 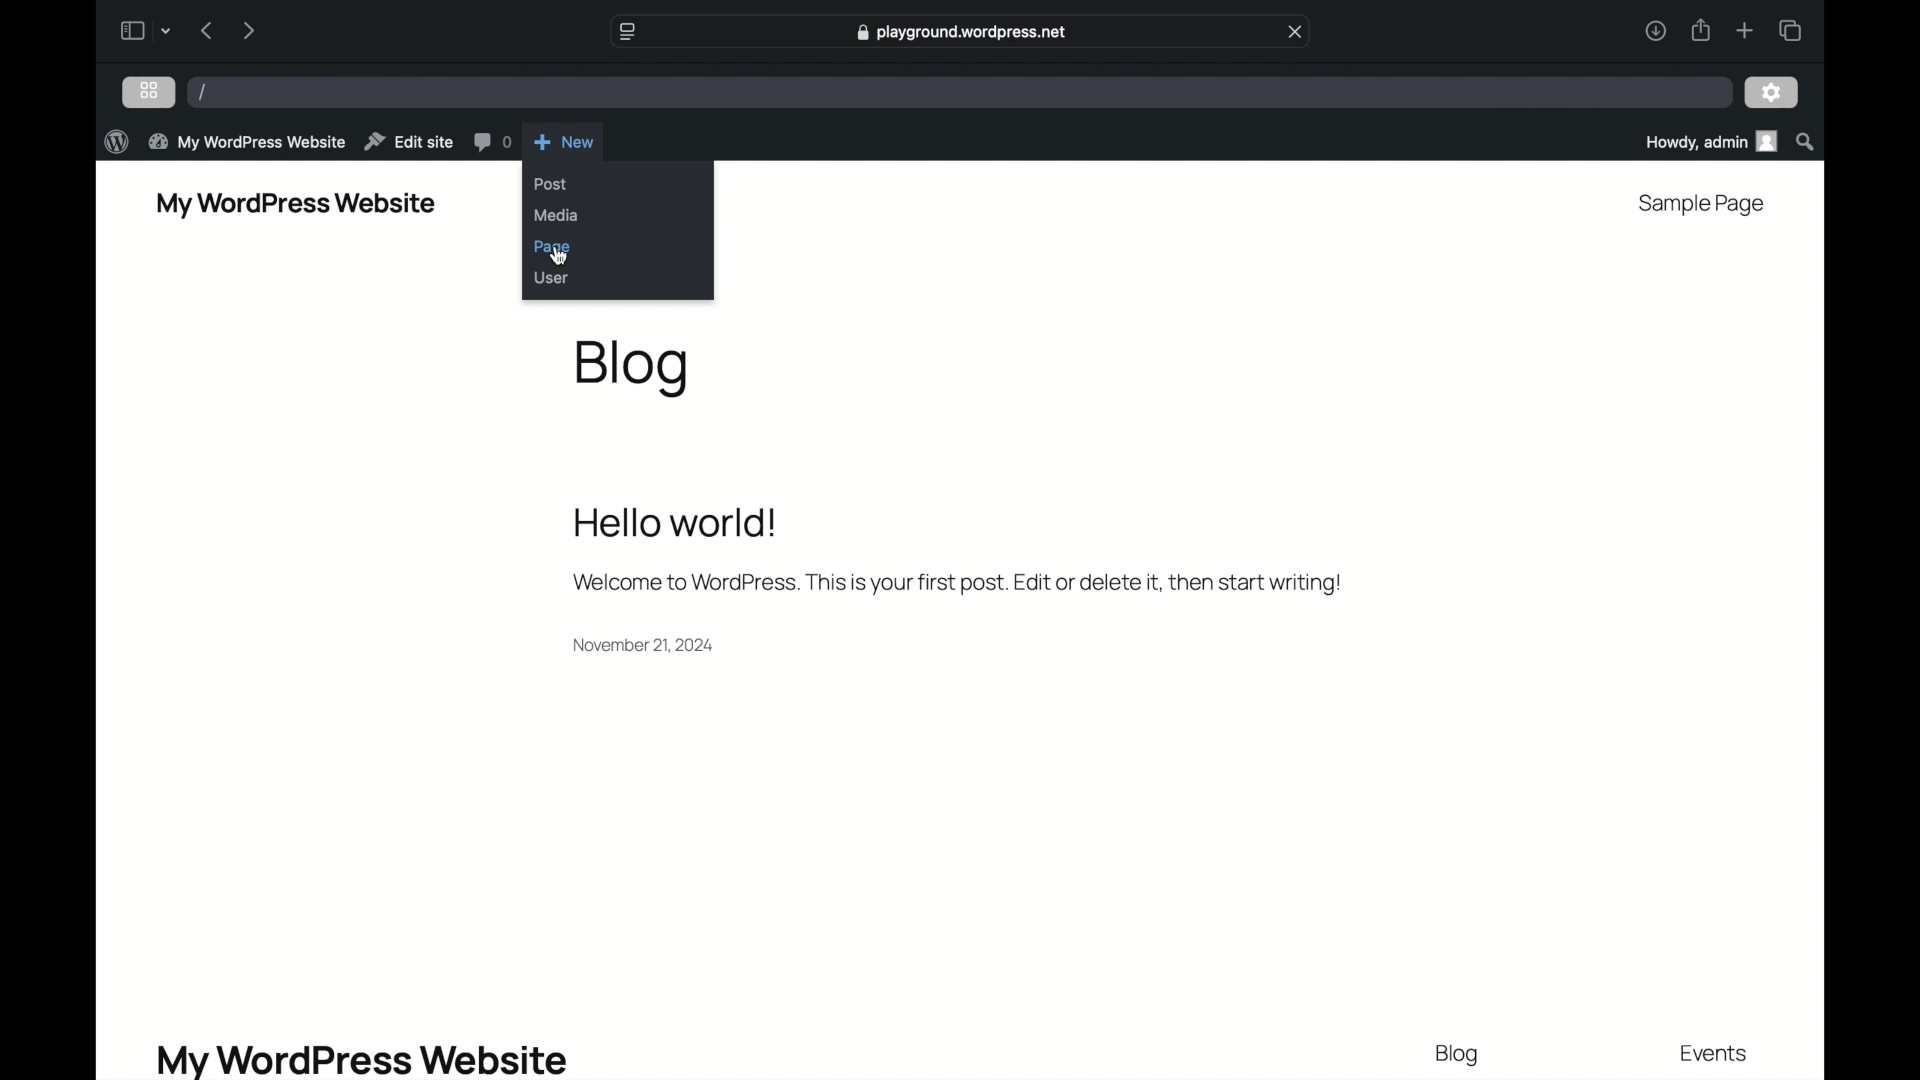 I want to click on comments, so click(x=491, y=141).